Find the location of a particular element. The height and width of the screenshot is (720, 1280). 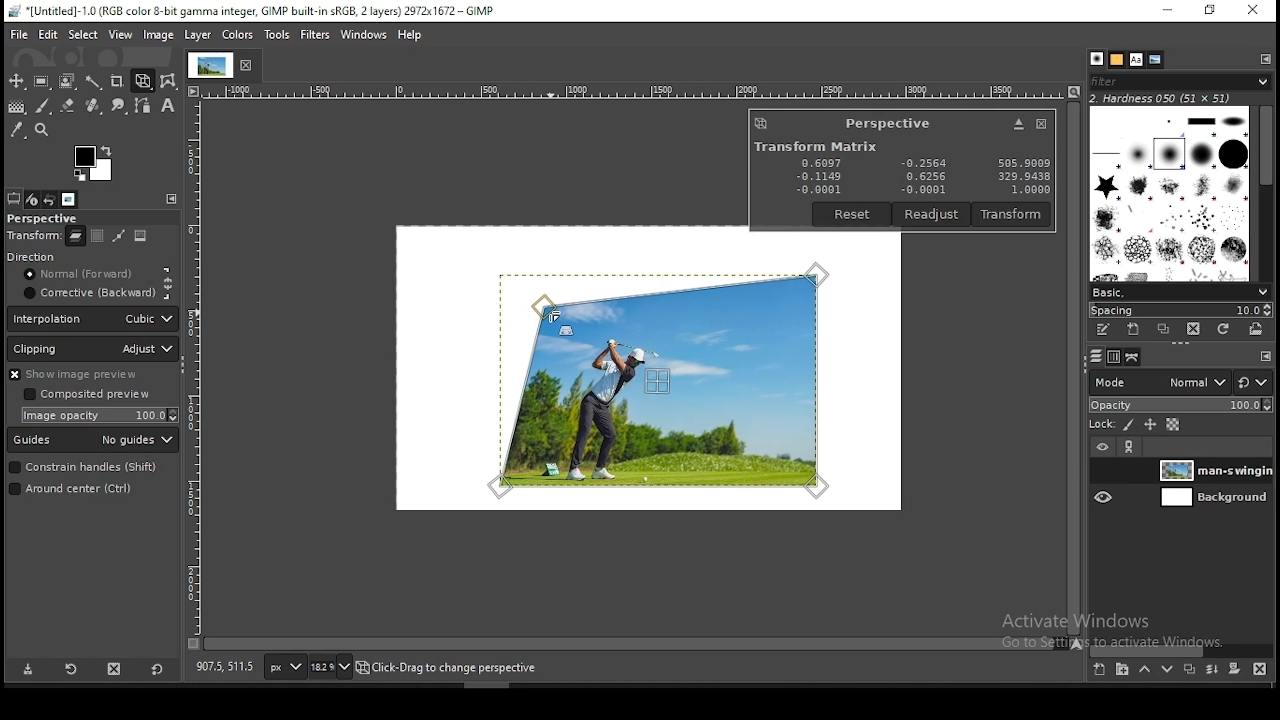

wrap transform is located at coordinates (170, 80).